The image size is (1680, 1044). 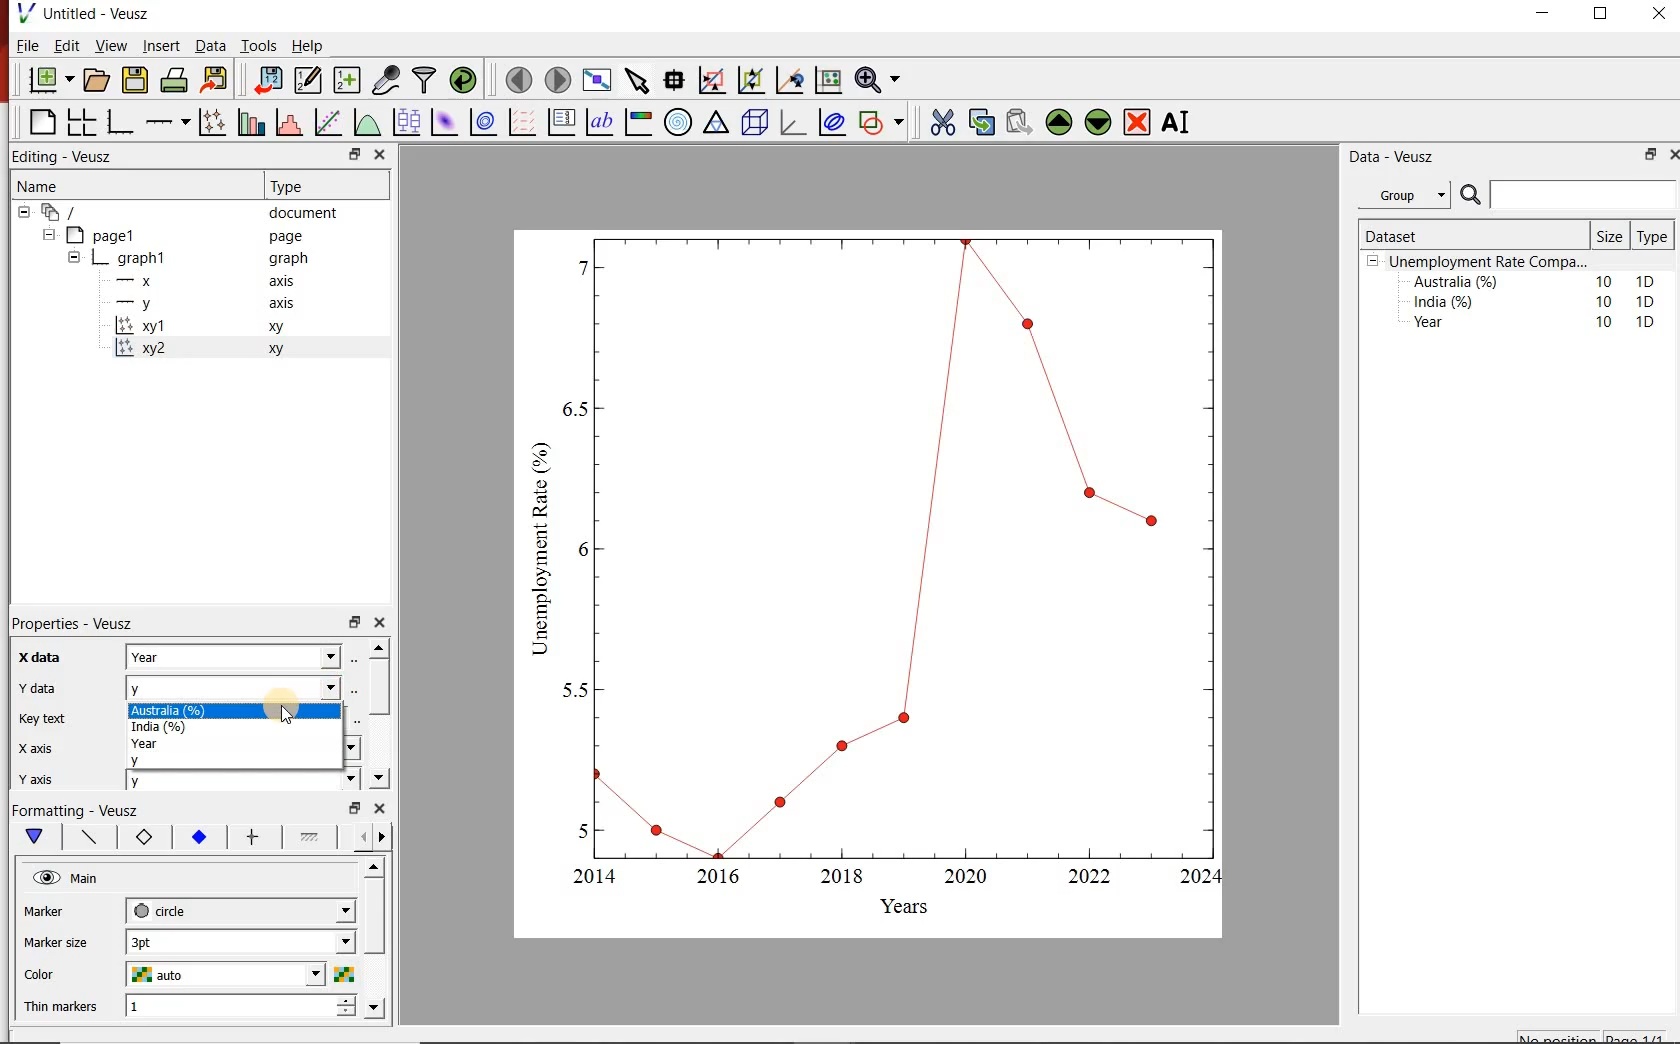 What do you see at coordinates (792, 122) in the screenshot?
I see `3d graphs` at bounding box center [792, 122].